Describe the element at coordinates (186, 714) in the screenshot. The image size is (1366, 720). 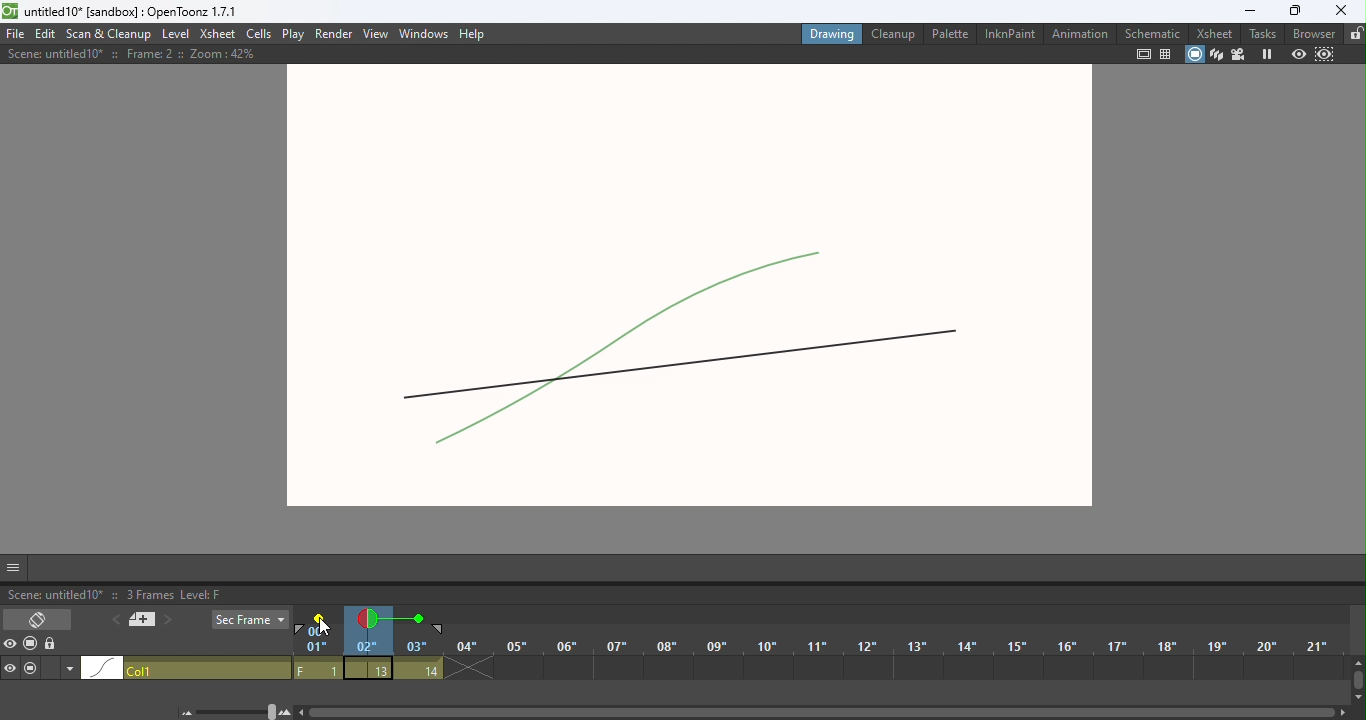
I see `zoom out` at that location.